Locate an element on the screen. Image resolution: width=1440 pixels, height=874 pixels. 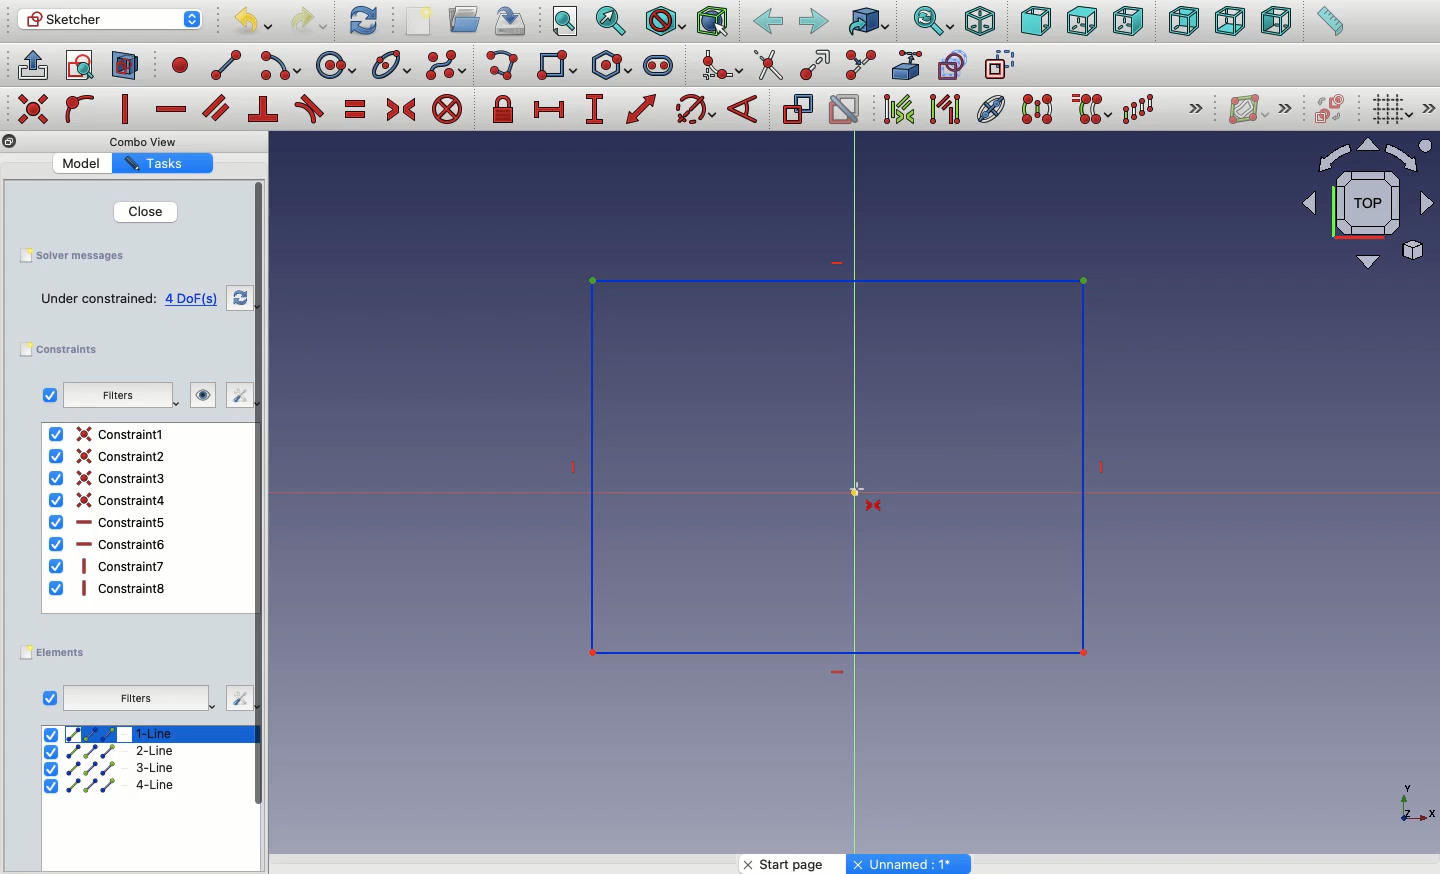
Expand is located at coordinates (1196, 110).